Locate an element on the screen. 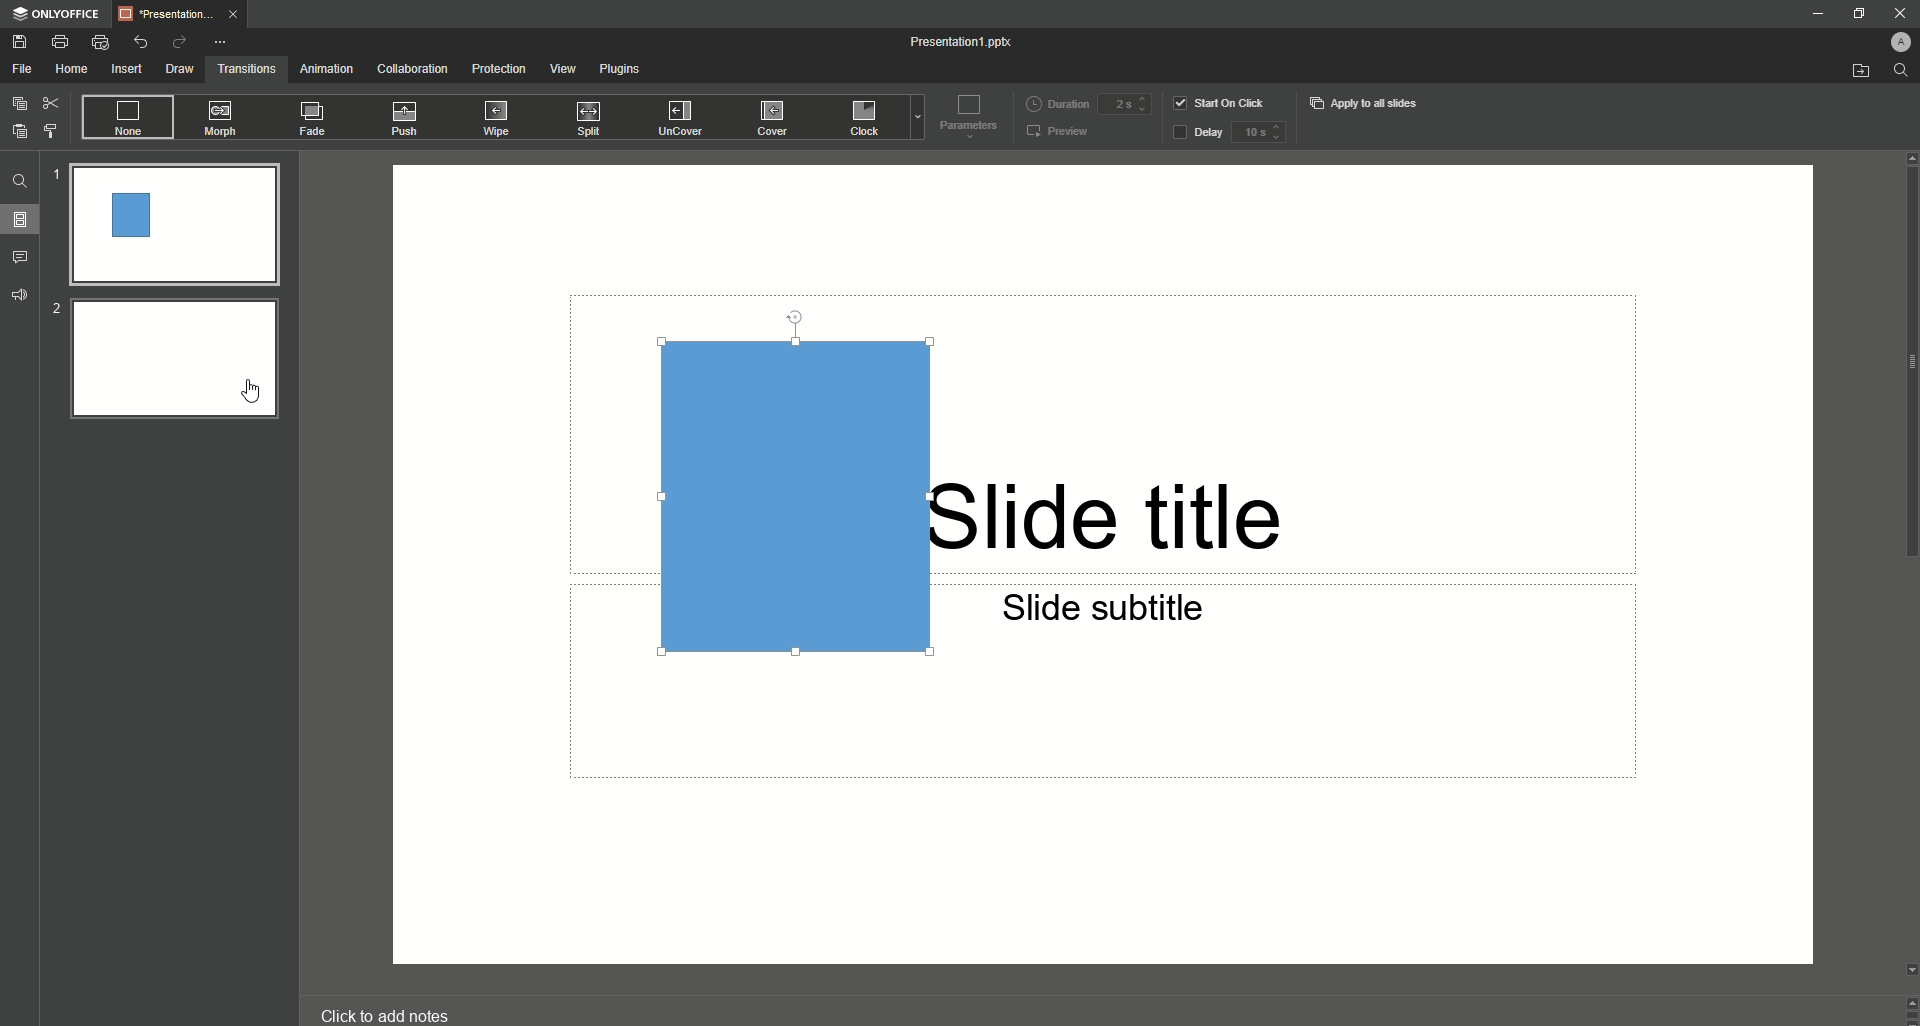 The width and height of the screenshot is (1920, 1026). Choose Style is located at coordinates (54, 131).